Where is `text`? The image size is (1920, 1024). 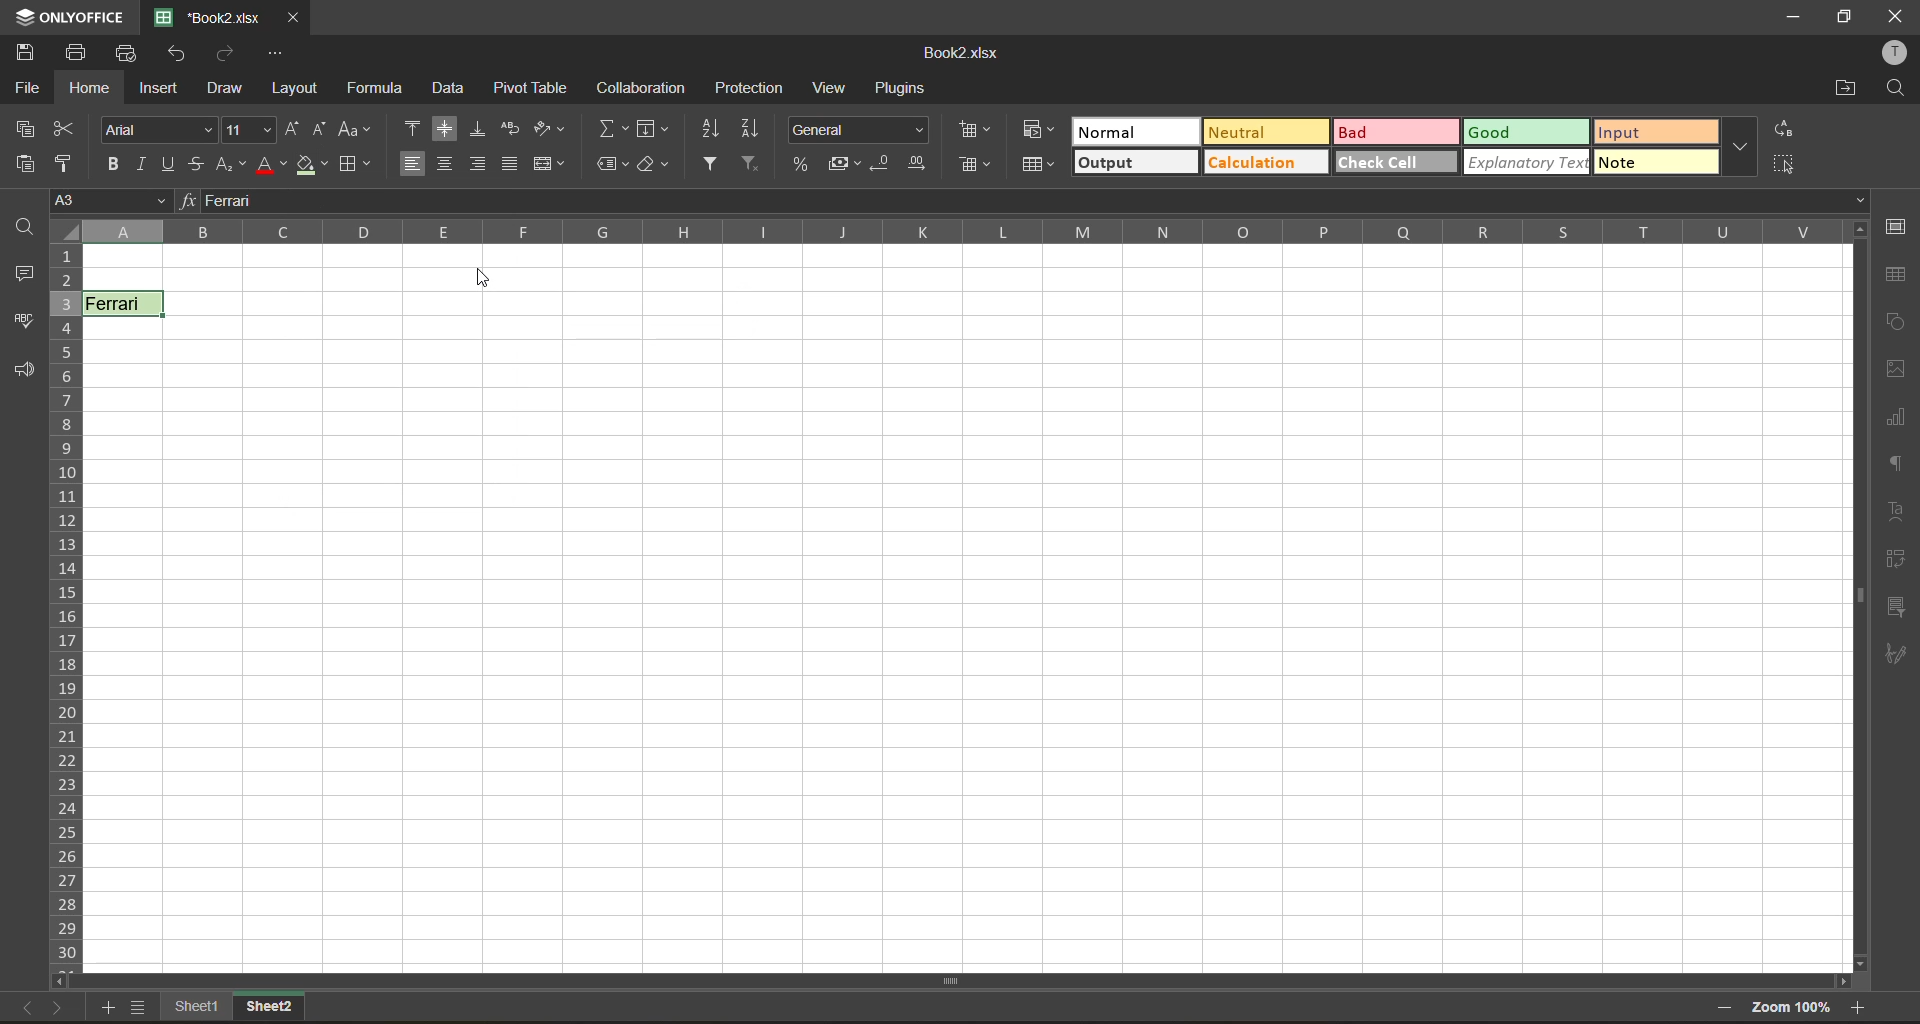
text is located at coordinates (1897, 513).